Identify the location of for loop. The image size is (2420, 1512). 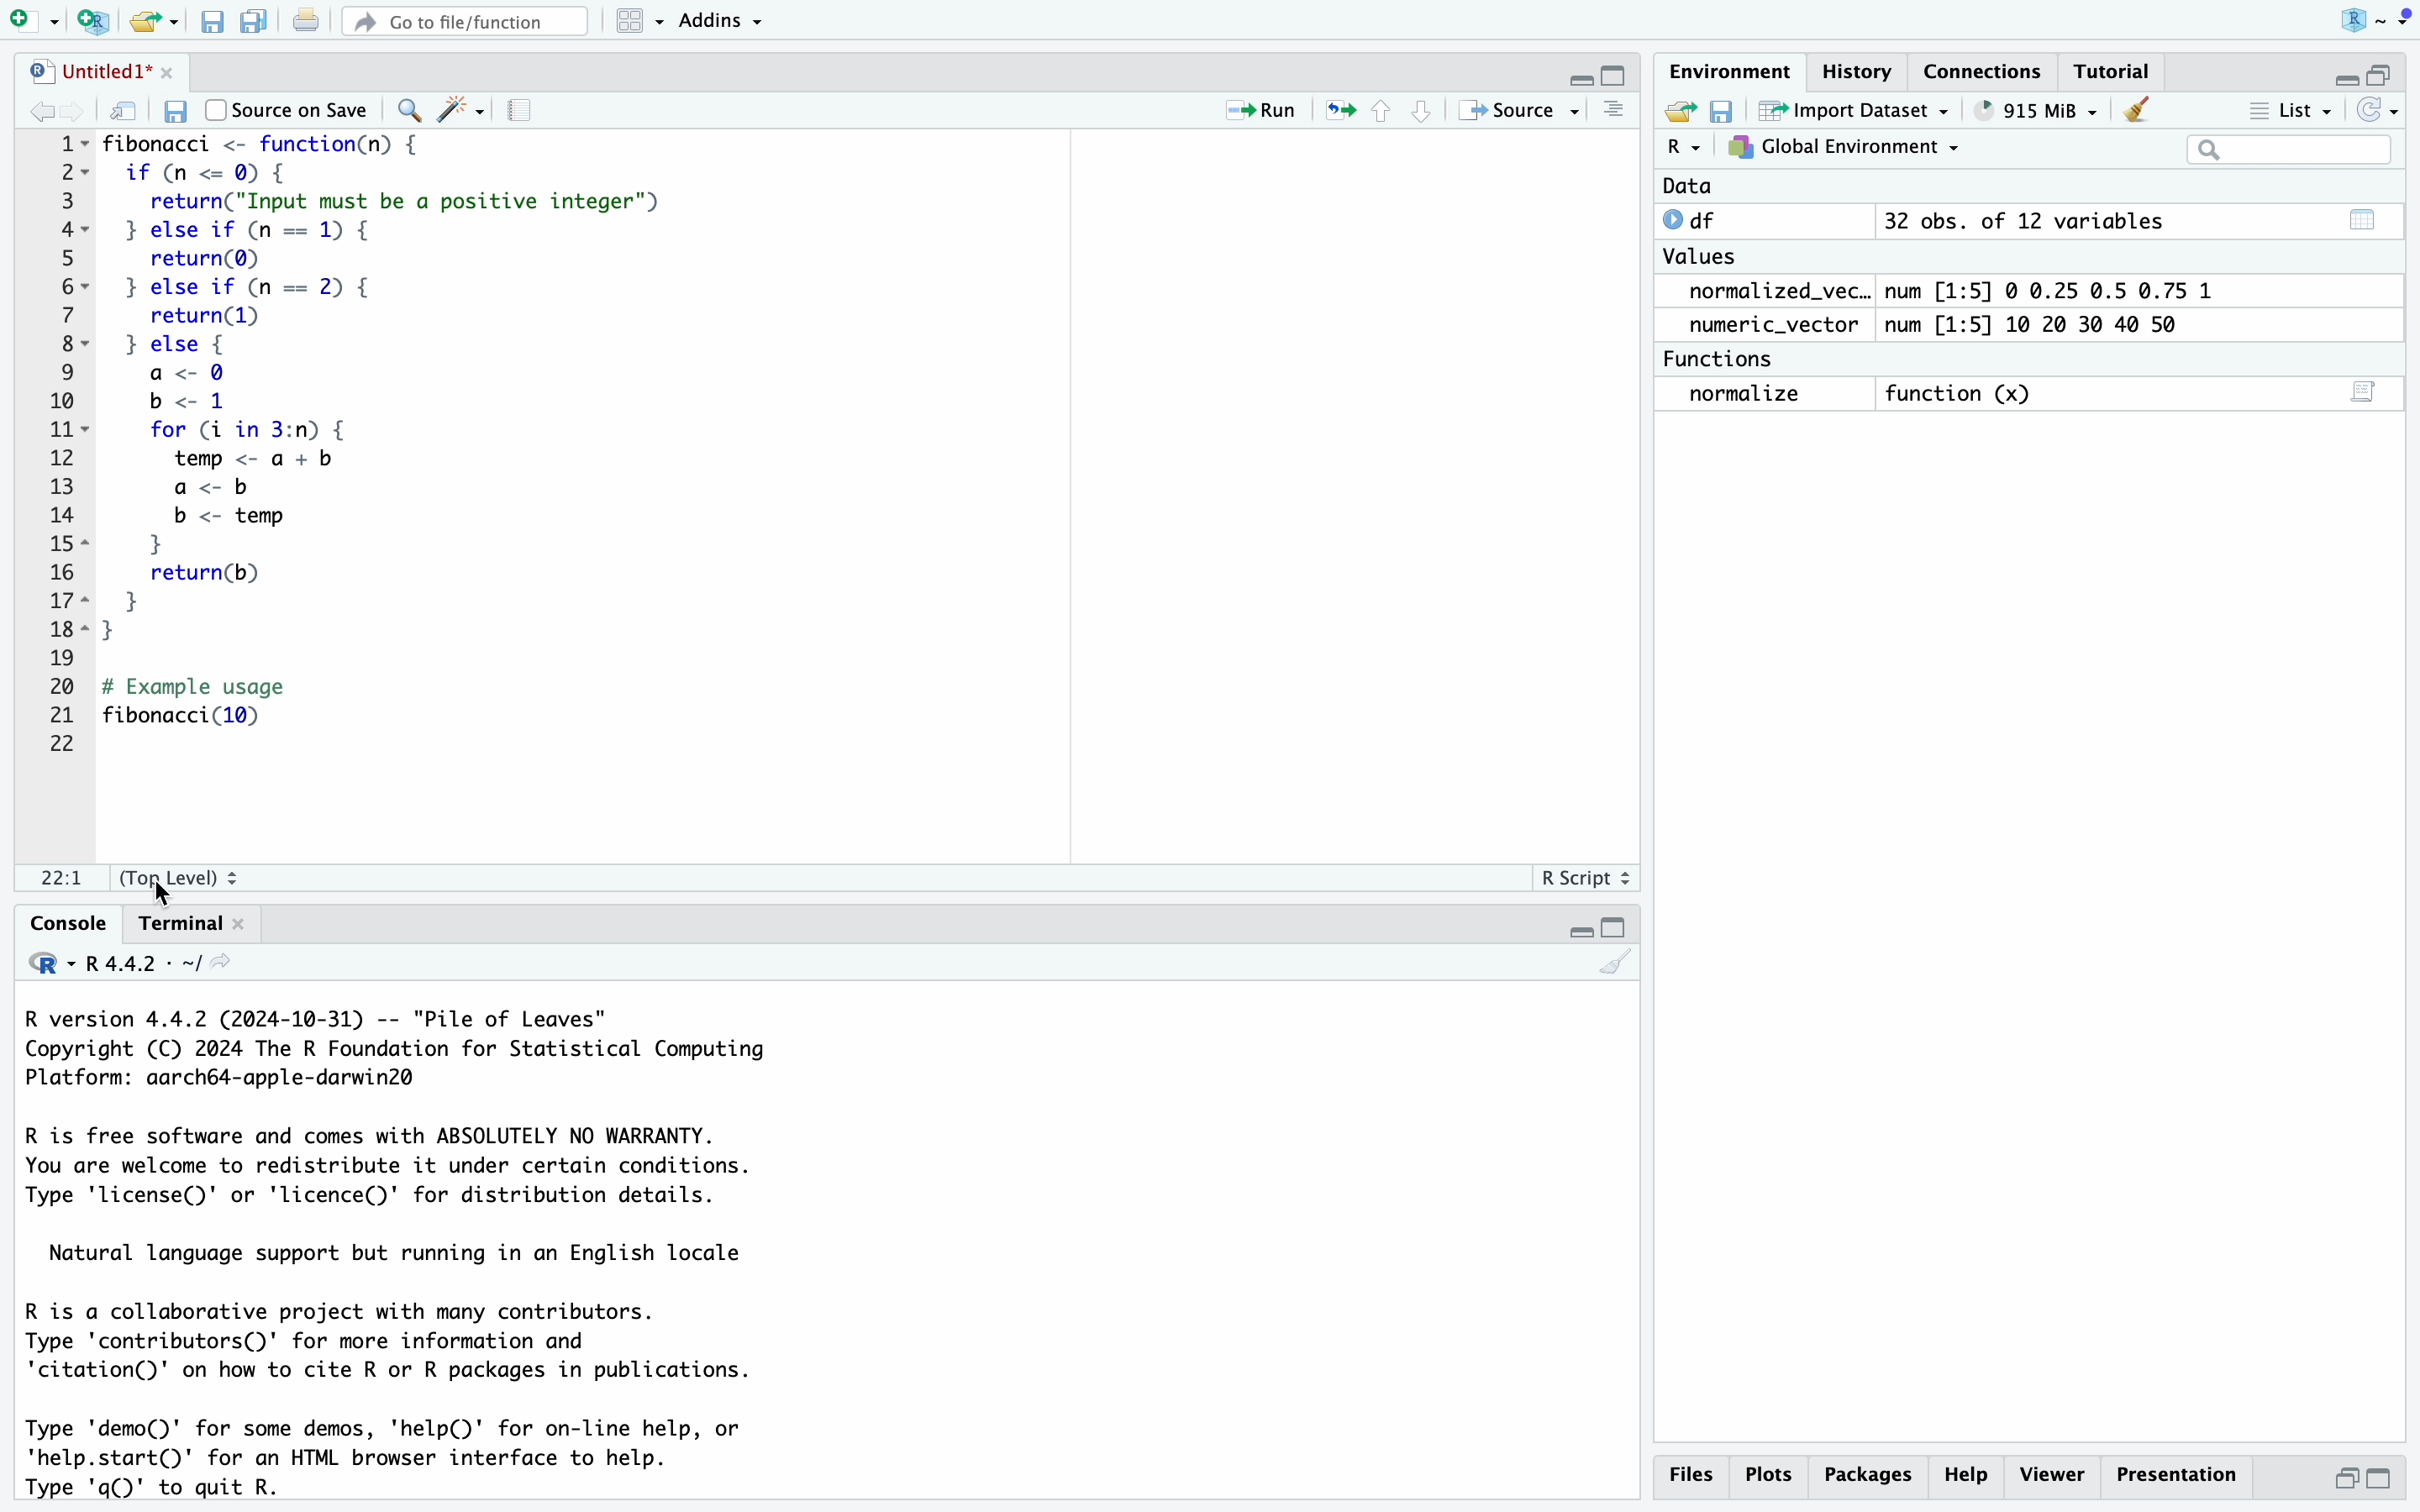
(276, 532).